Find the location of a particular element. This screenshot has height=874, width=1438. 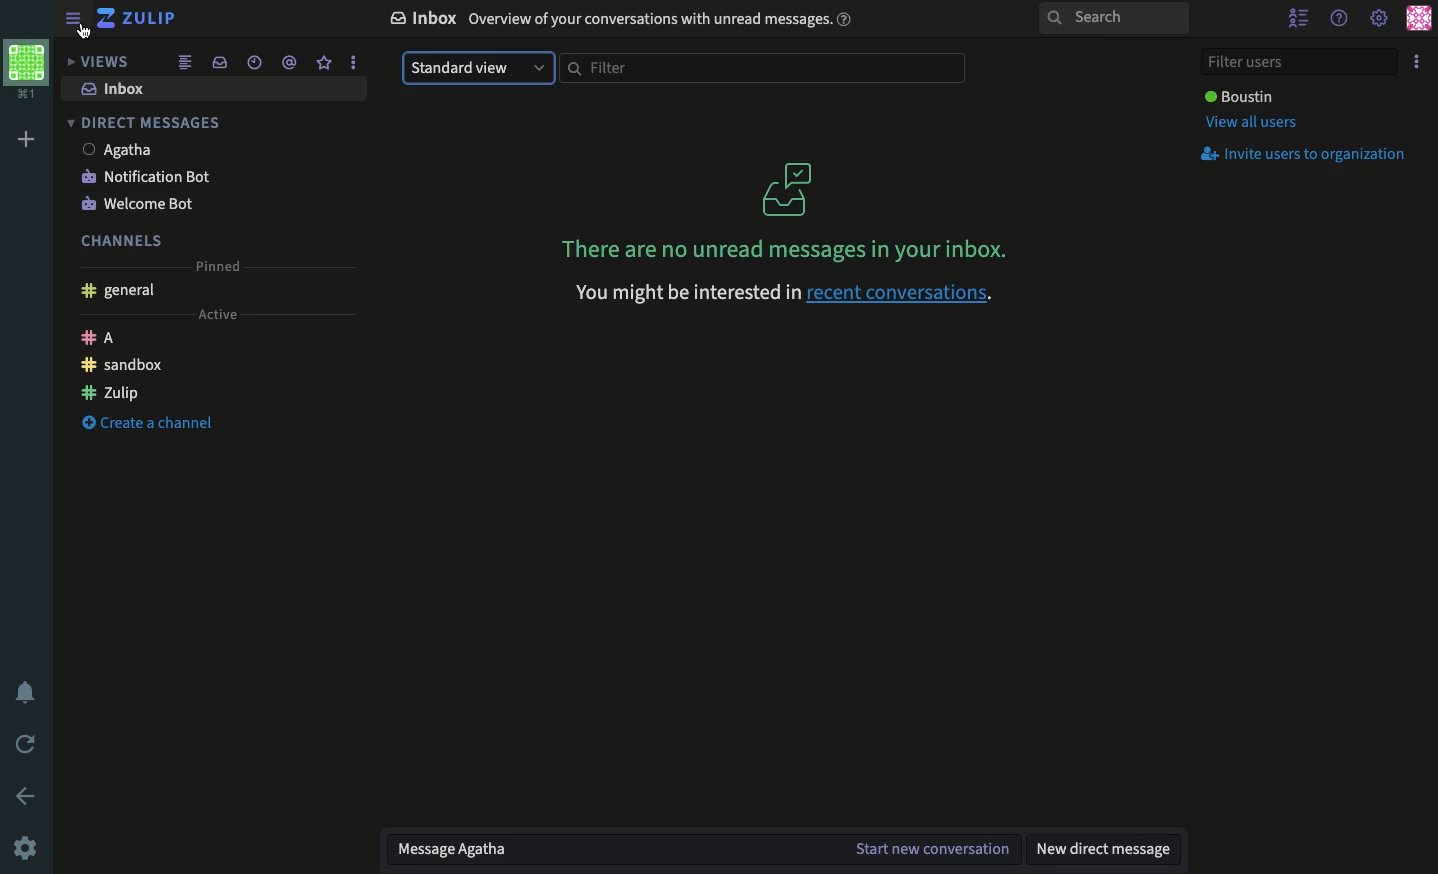

Zulip is located at coordinates (137, 18).